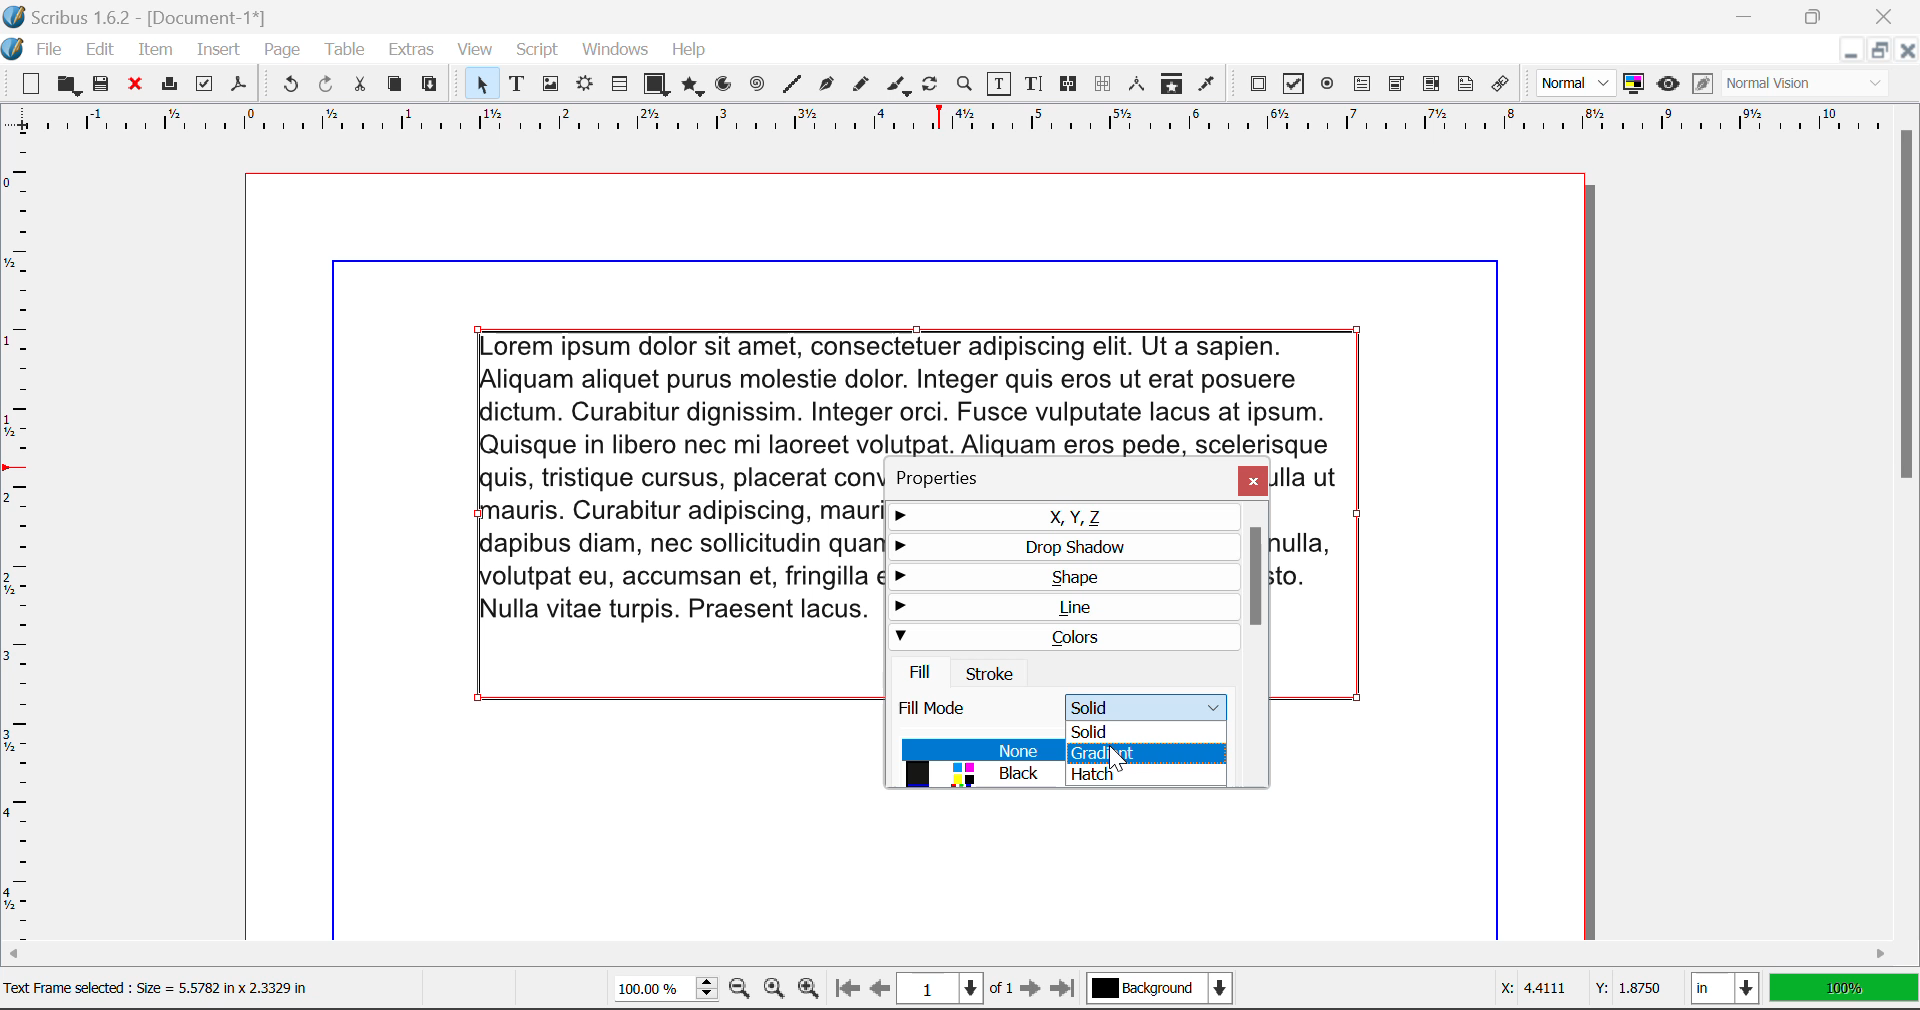 Image resolution: width=1920 pixels, height=1010 pixels. What do you see at coordinates (239, 87) in the screenshot?
I see `Save as Pdf` at bounding box center [239, 87].